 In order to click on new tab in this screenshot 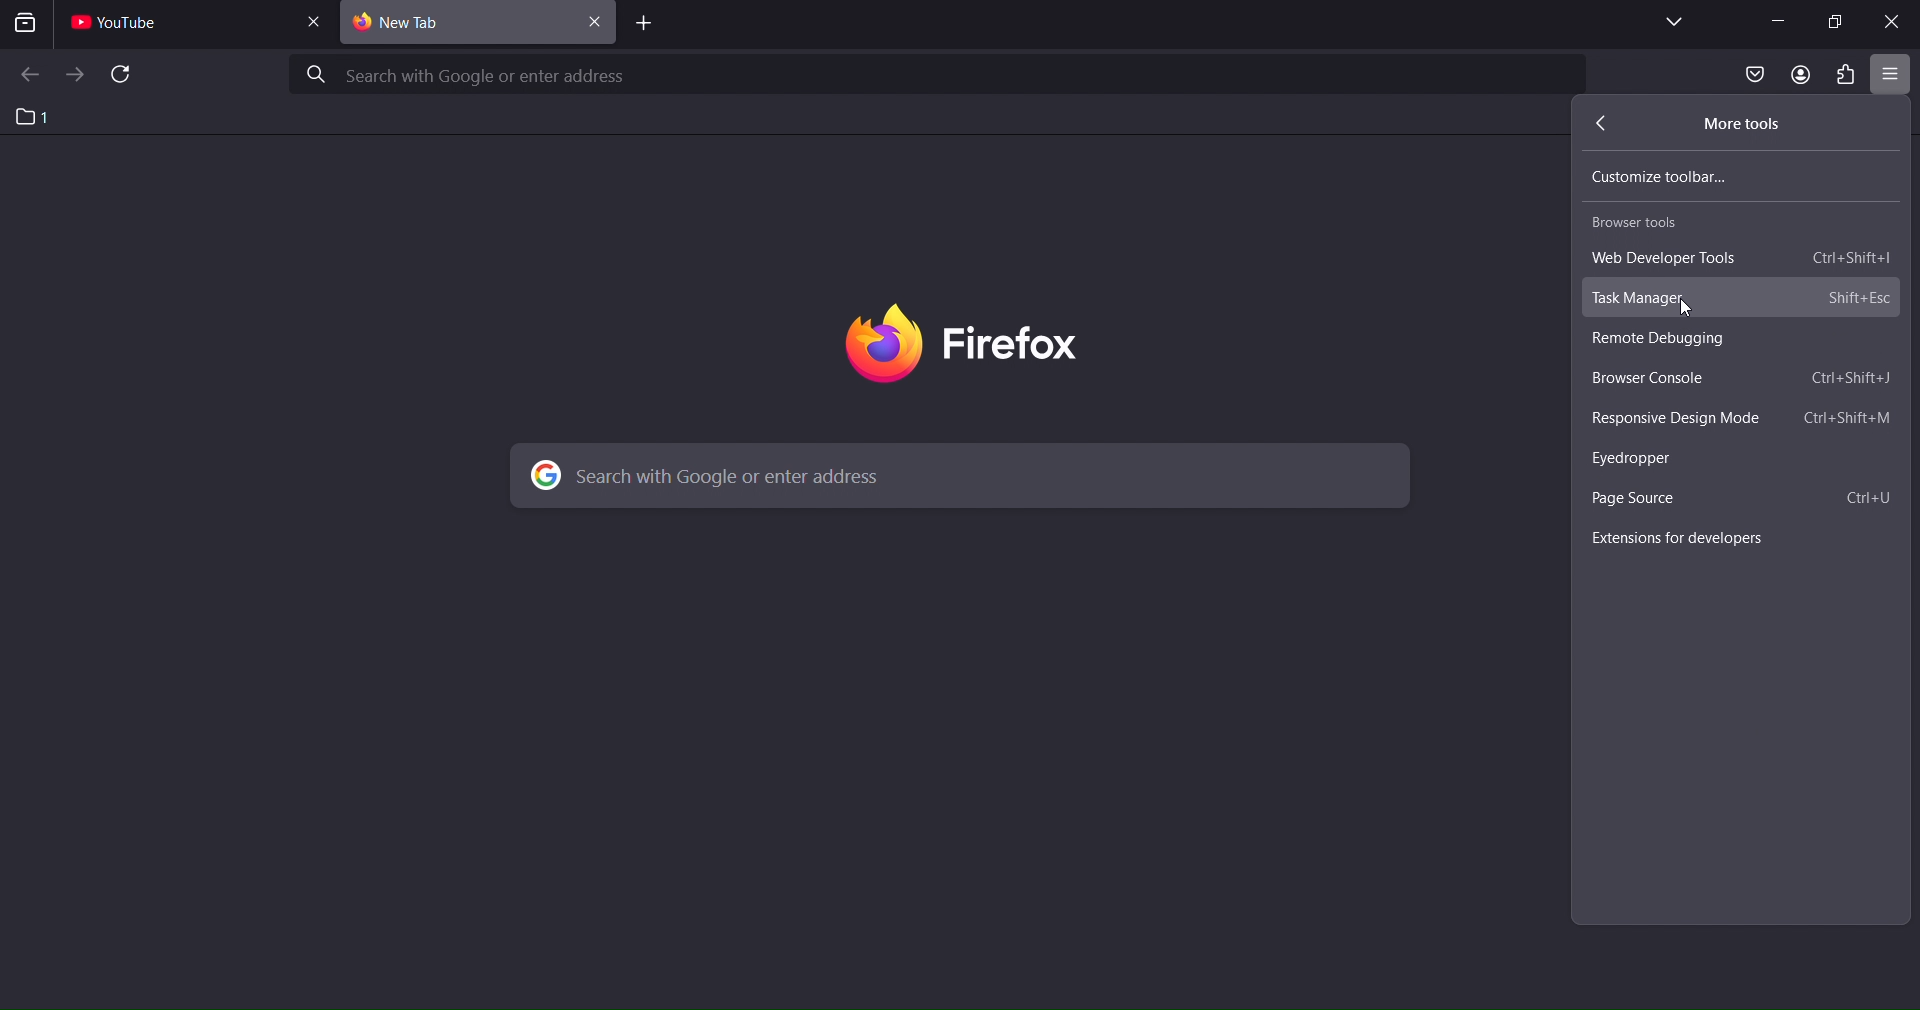, I will do `click(458, 24)`.